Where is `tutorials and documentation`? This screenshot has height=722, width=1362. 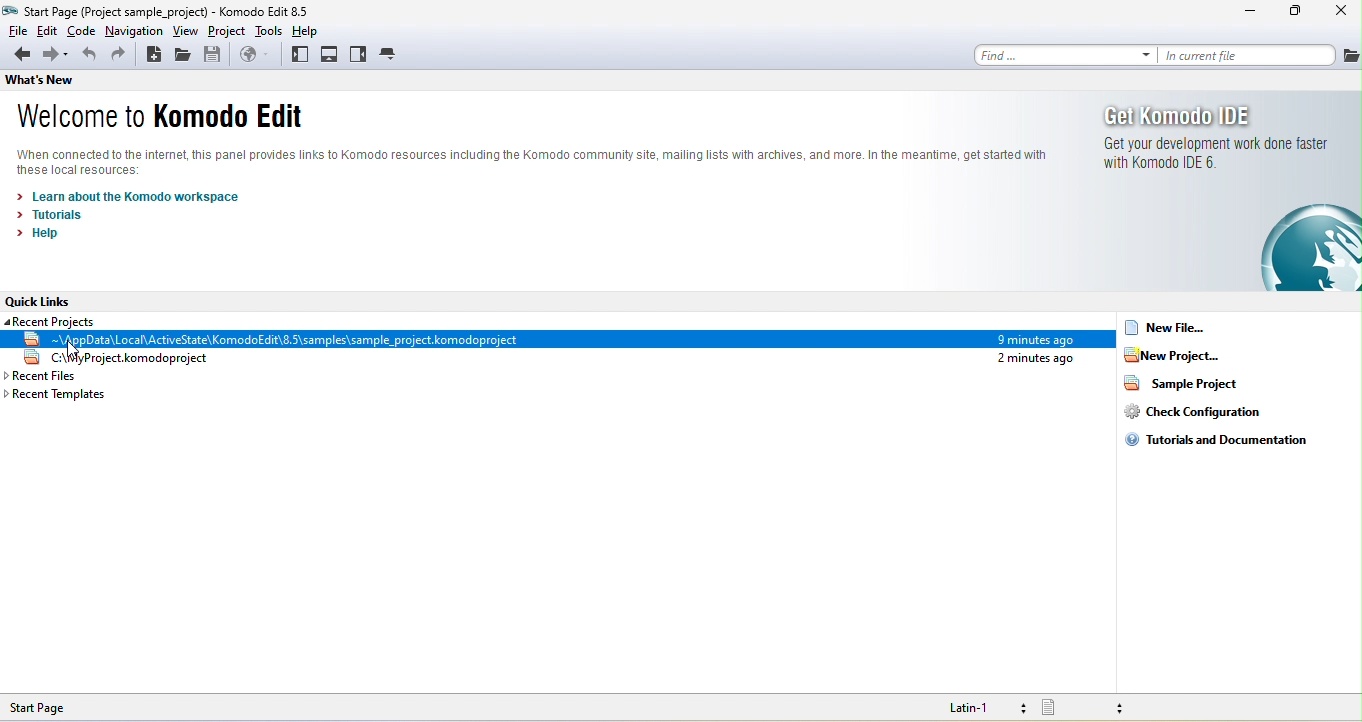
tutorials and documentation is located at coordinates (1229, 447).